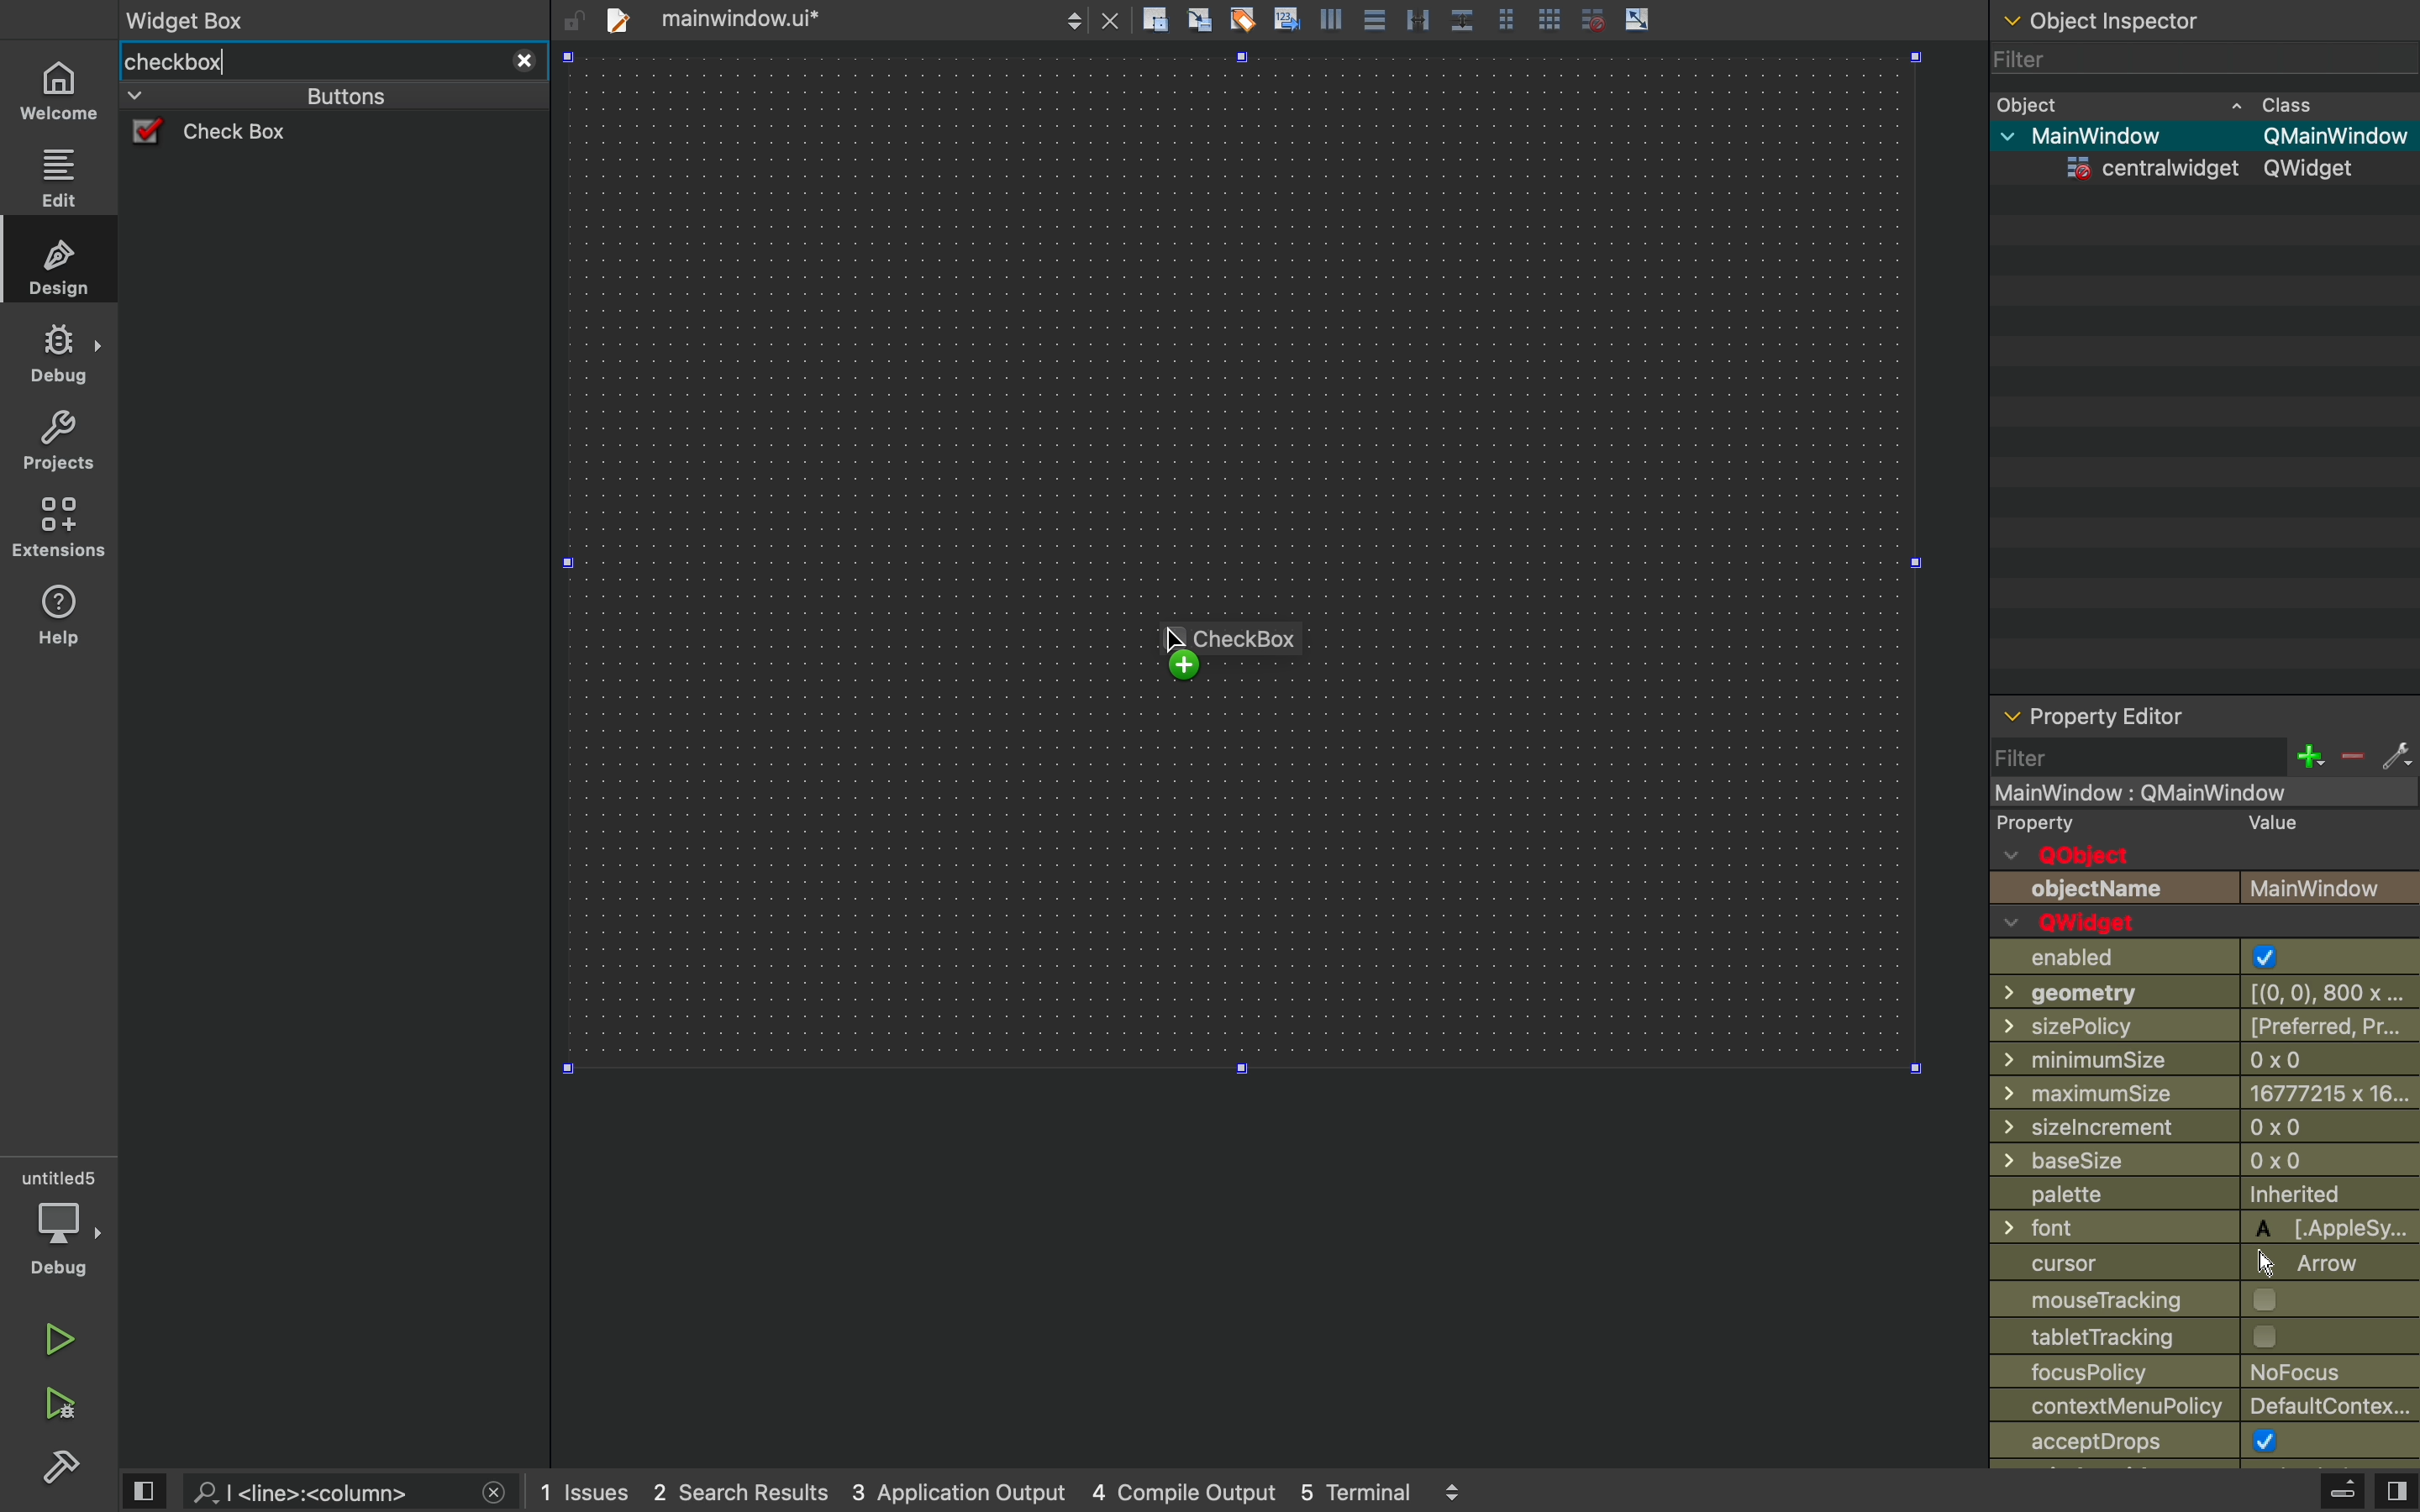  Describe the element at coordinates (759, 19) in the screenshot. I see `file tab` at that location.